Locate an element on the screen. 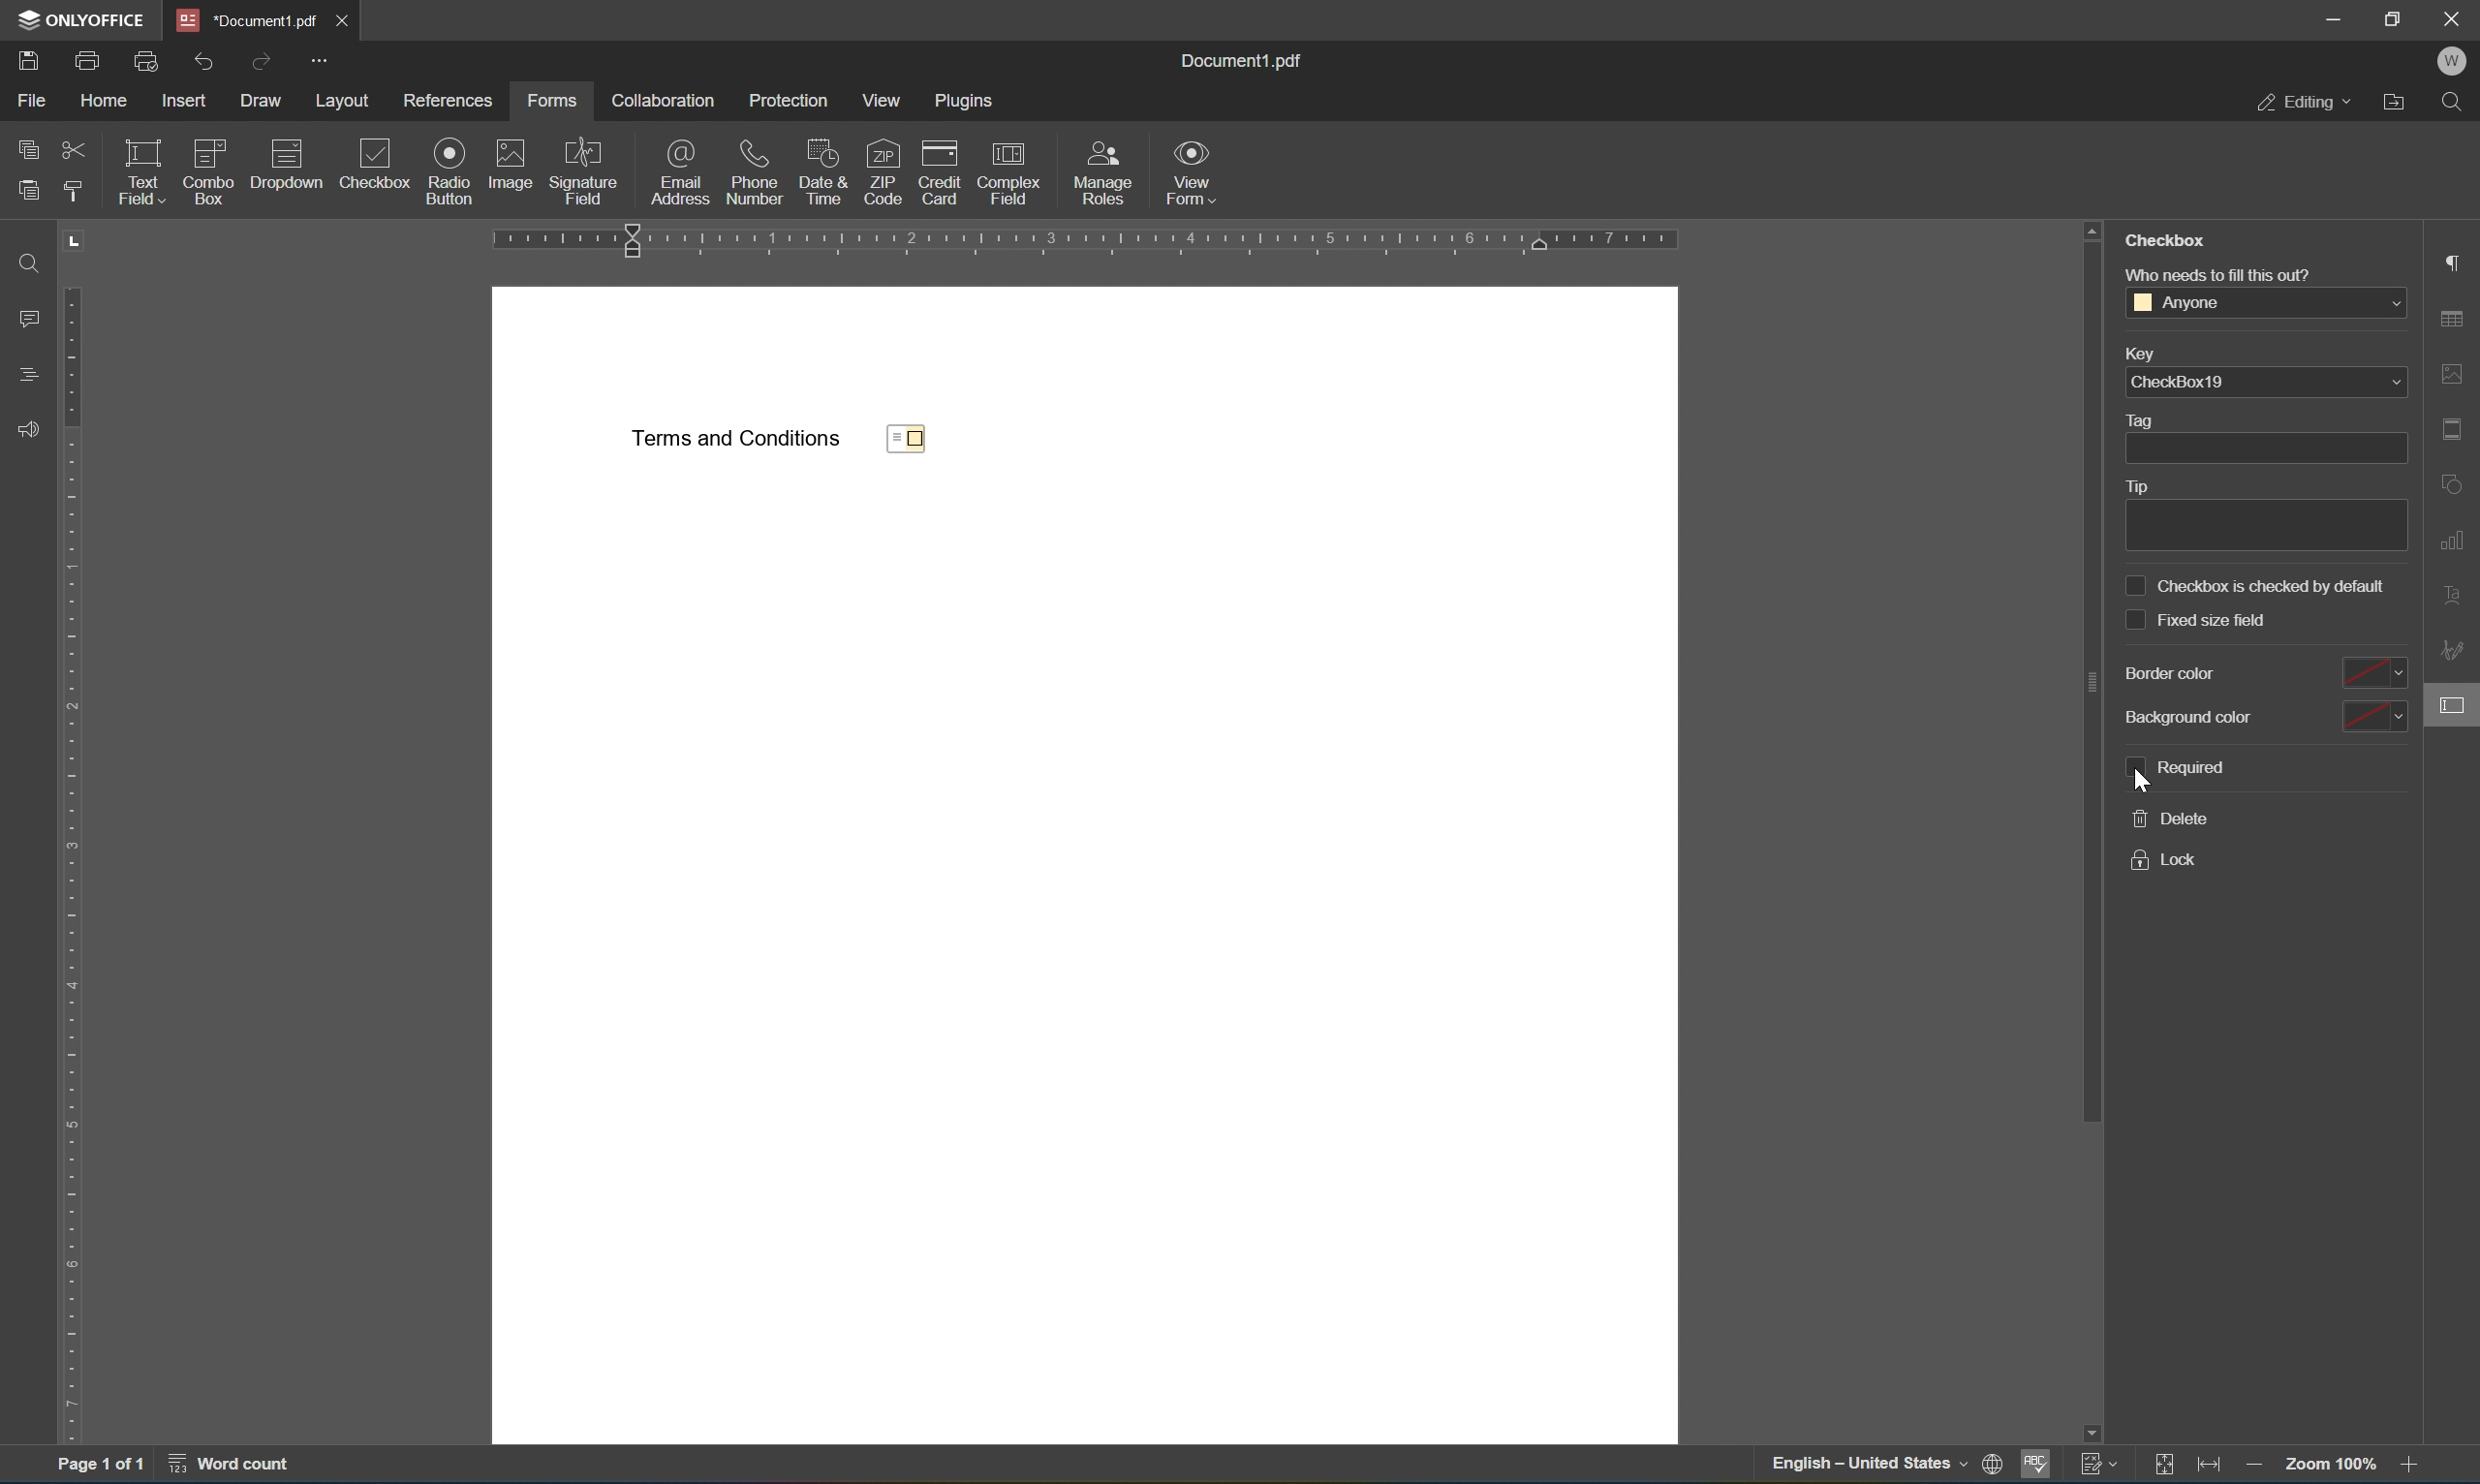  lock is located at coordinates (2169, 863).